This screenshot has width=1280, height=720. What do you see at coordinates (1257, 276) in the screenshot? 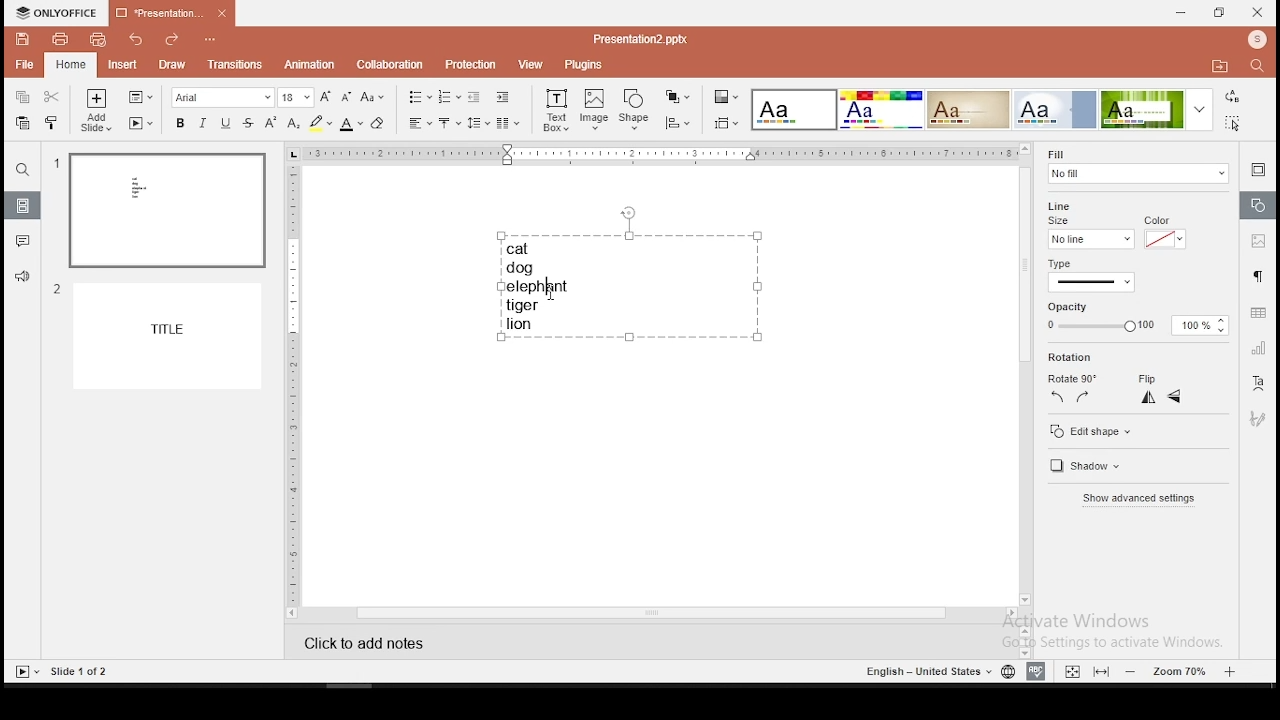
I see `paragraph settings` at bounding box center [1257, 276].